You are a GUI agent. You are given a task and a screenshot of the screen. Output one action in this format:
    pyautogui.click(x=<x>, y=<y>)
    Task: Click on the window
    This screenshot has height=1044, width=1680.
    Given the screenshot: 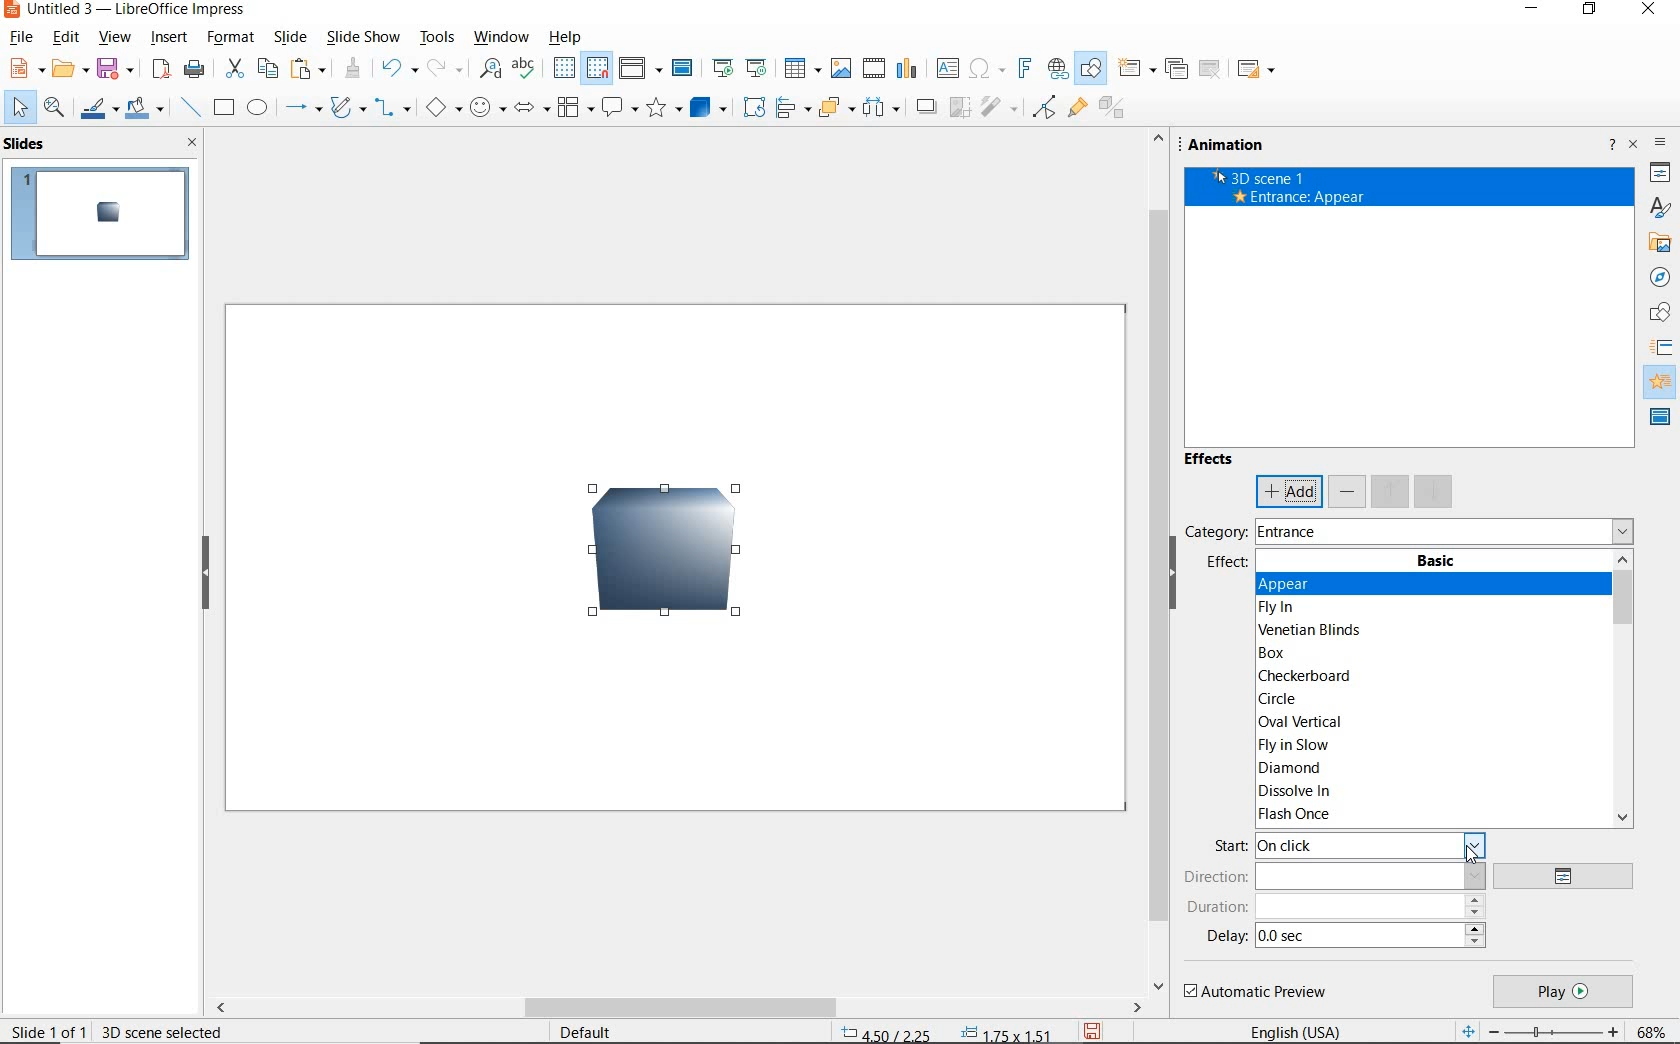 What is the action you would take?
    pyautogui.click(x=499, y=37)
    